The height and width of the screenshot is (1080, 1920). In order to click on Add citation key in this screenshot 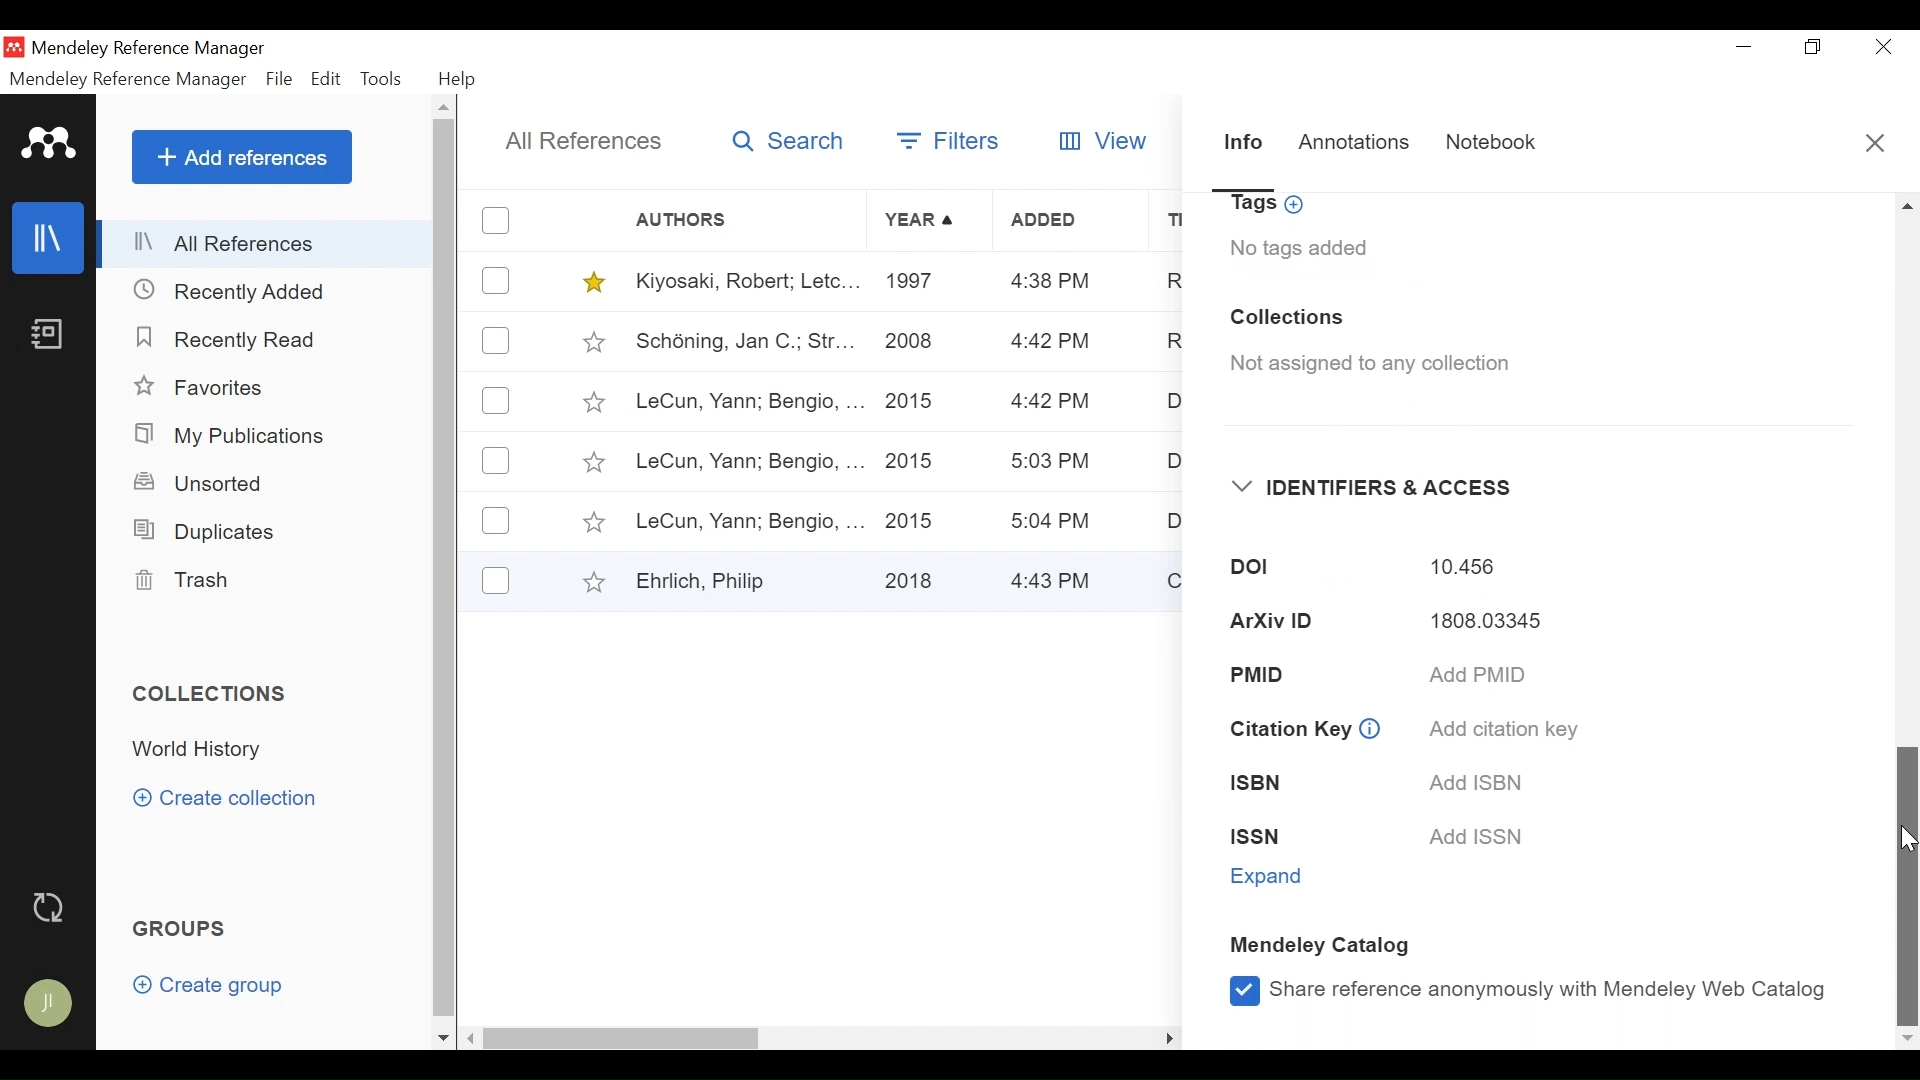, I will do `click(1500, 729)`.